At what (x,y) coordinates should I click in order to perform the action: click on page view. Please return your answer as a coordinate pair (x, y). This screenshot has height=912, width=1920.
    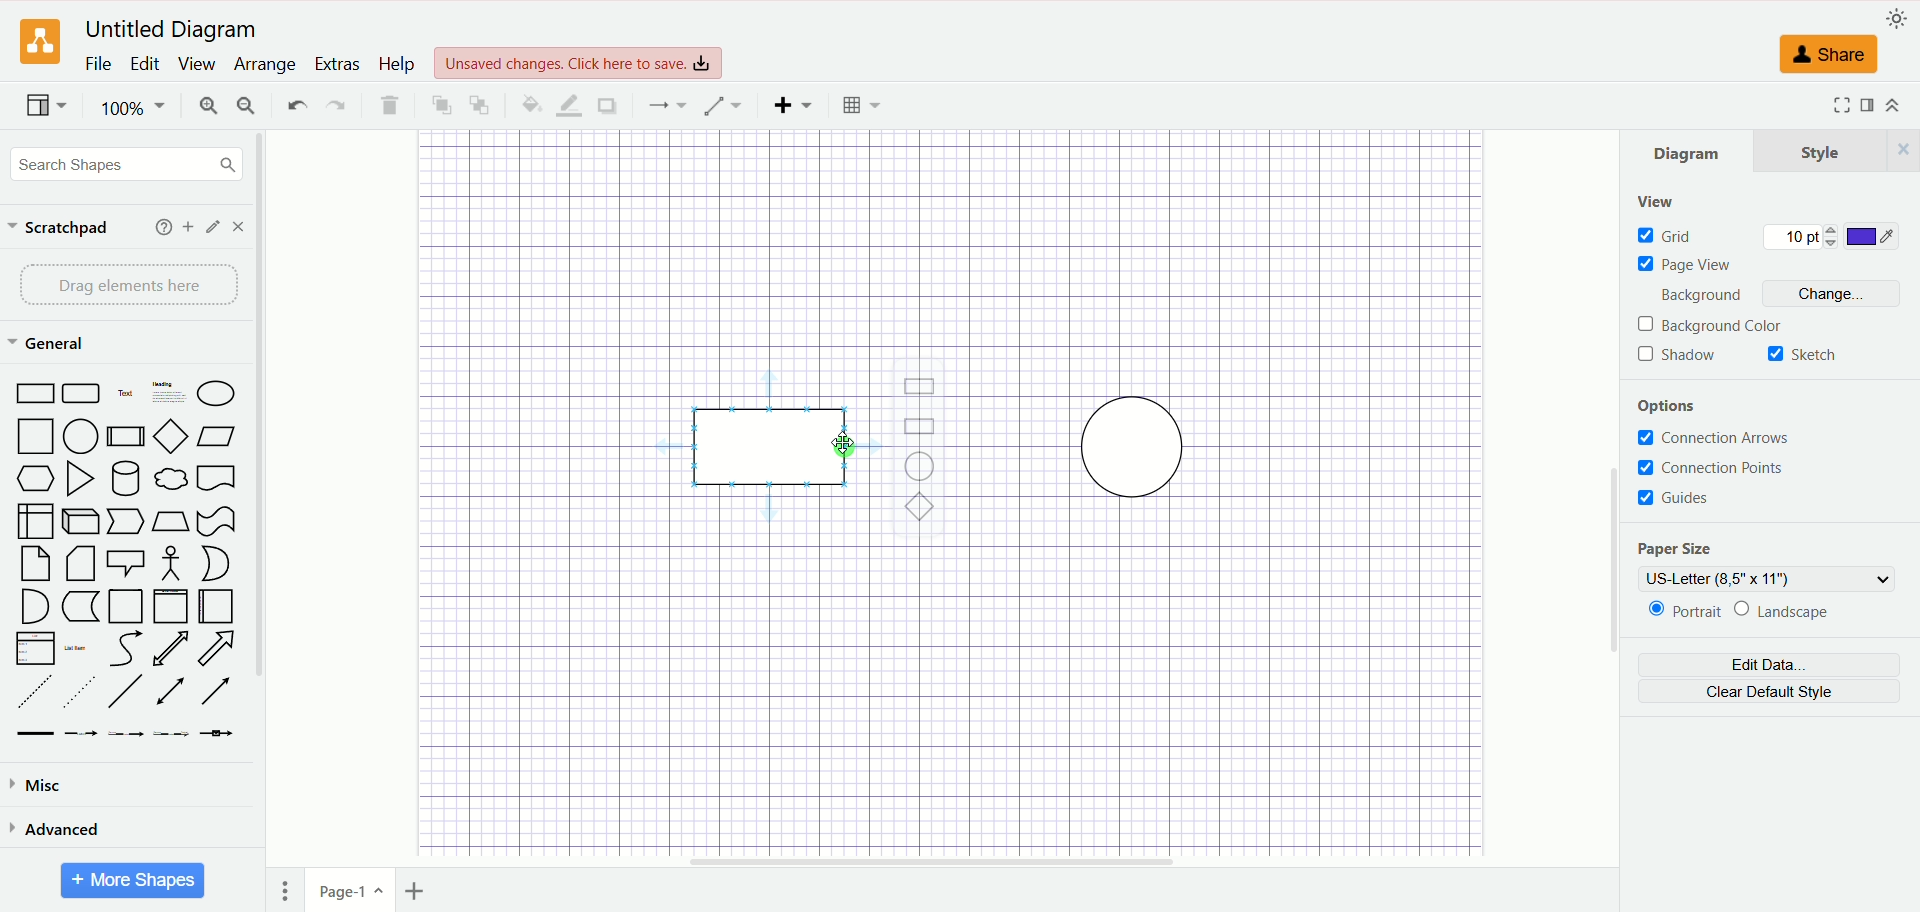
    Looking at the image, I should click on (1685, 264).